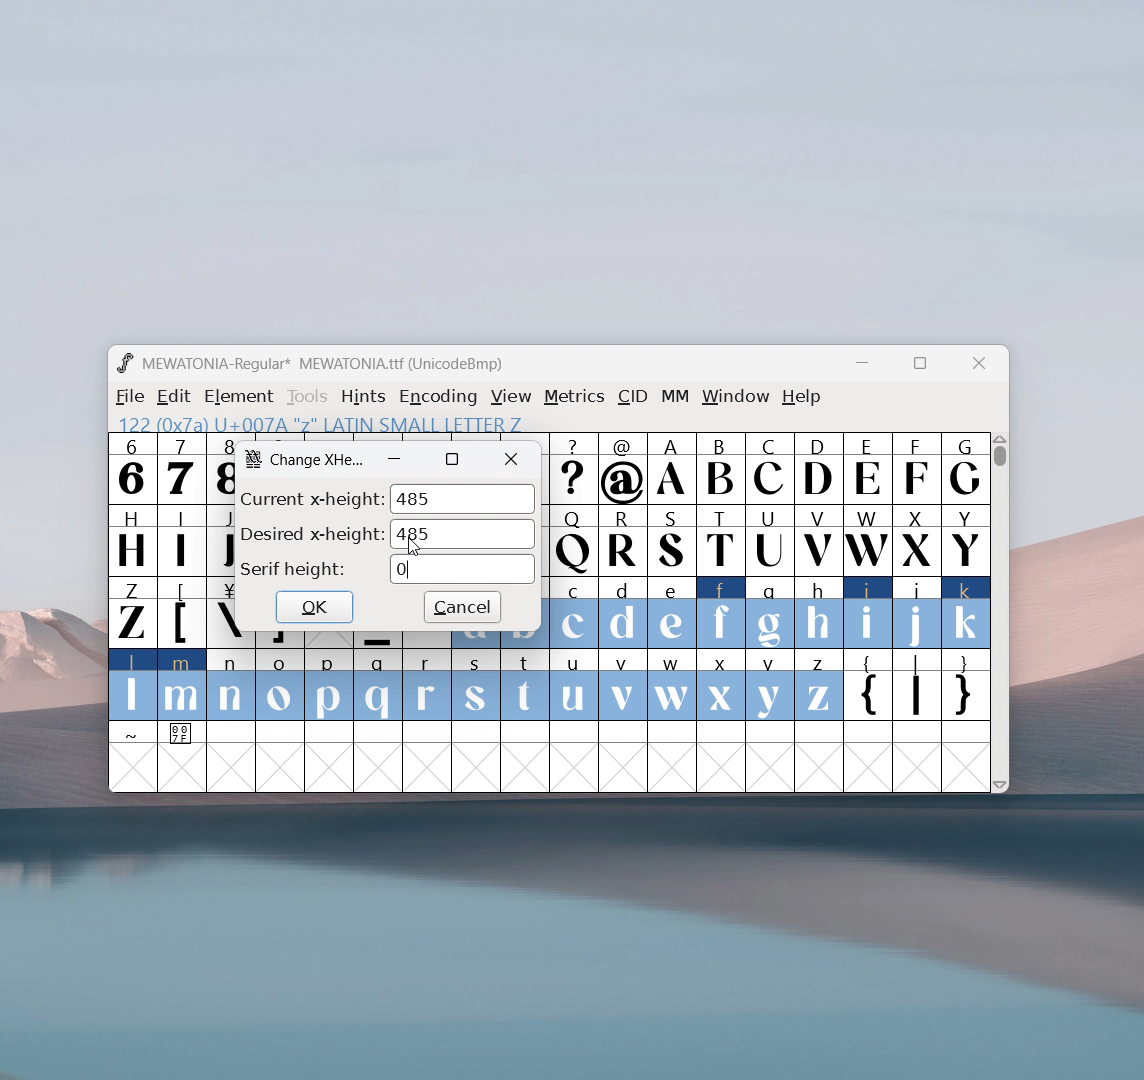 This screenshot has width=1144, height=1080. Describe the element at coordinates (124, 363) in the screenshot. I see `logo` at that location.